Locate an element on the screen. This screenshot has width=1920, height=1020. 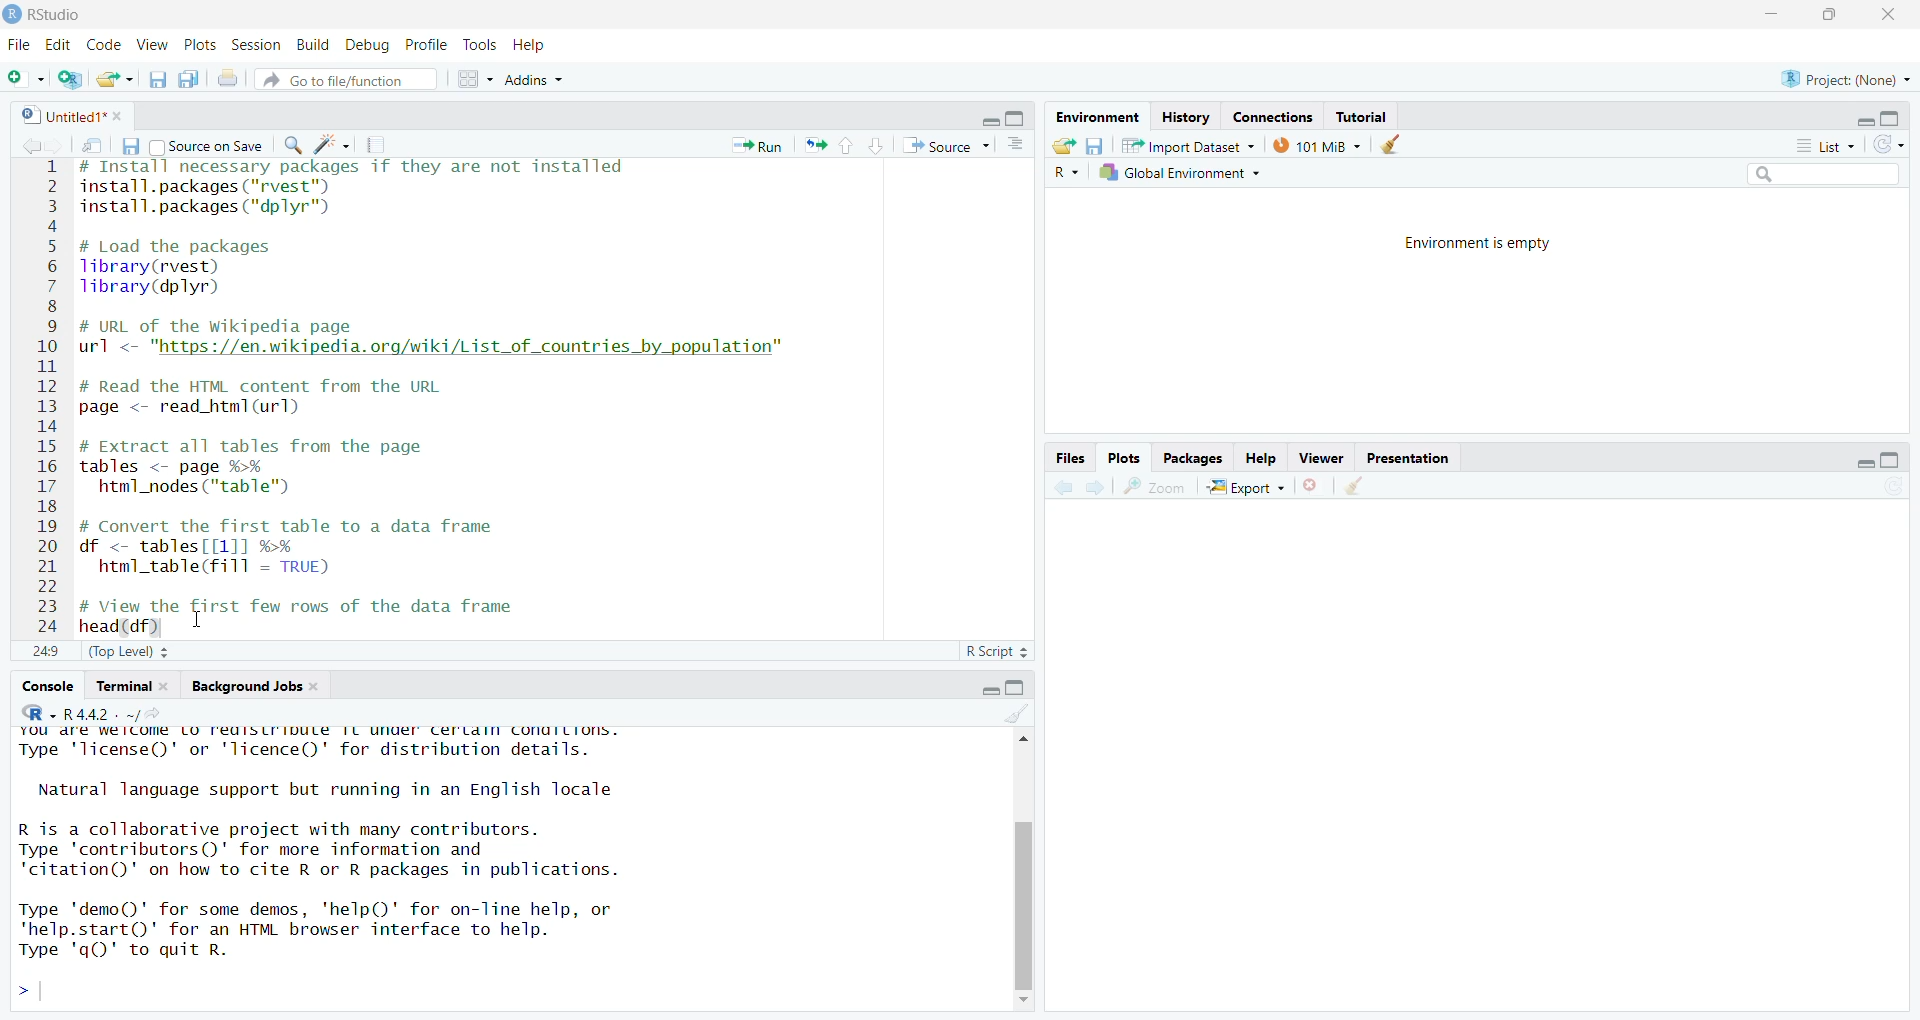
Files is located at coordinates (1071, 458).